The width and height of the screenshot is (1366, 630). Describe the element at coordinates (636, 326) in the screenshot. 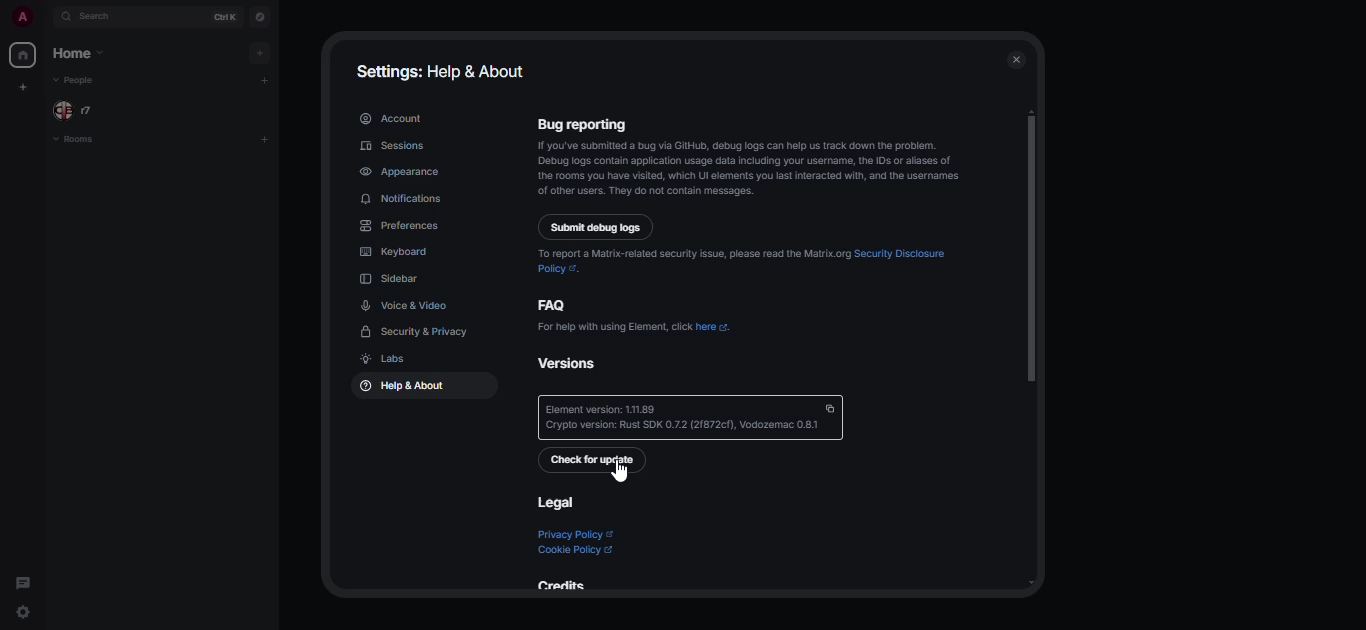

I see `for help with using element, click here` at that location.